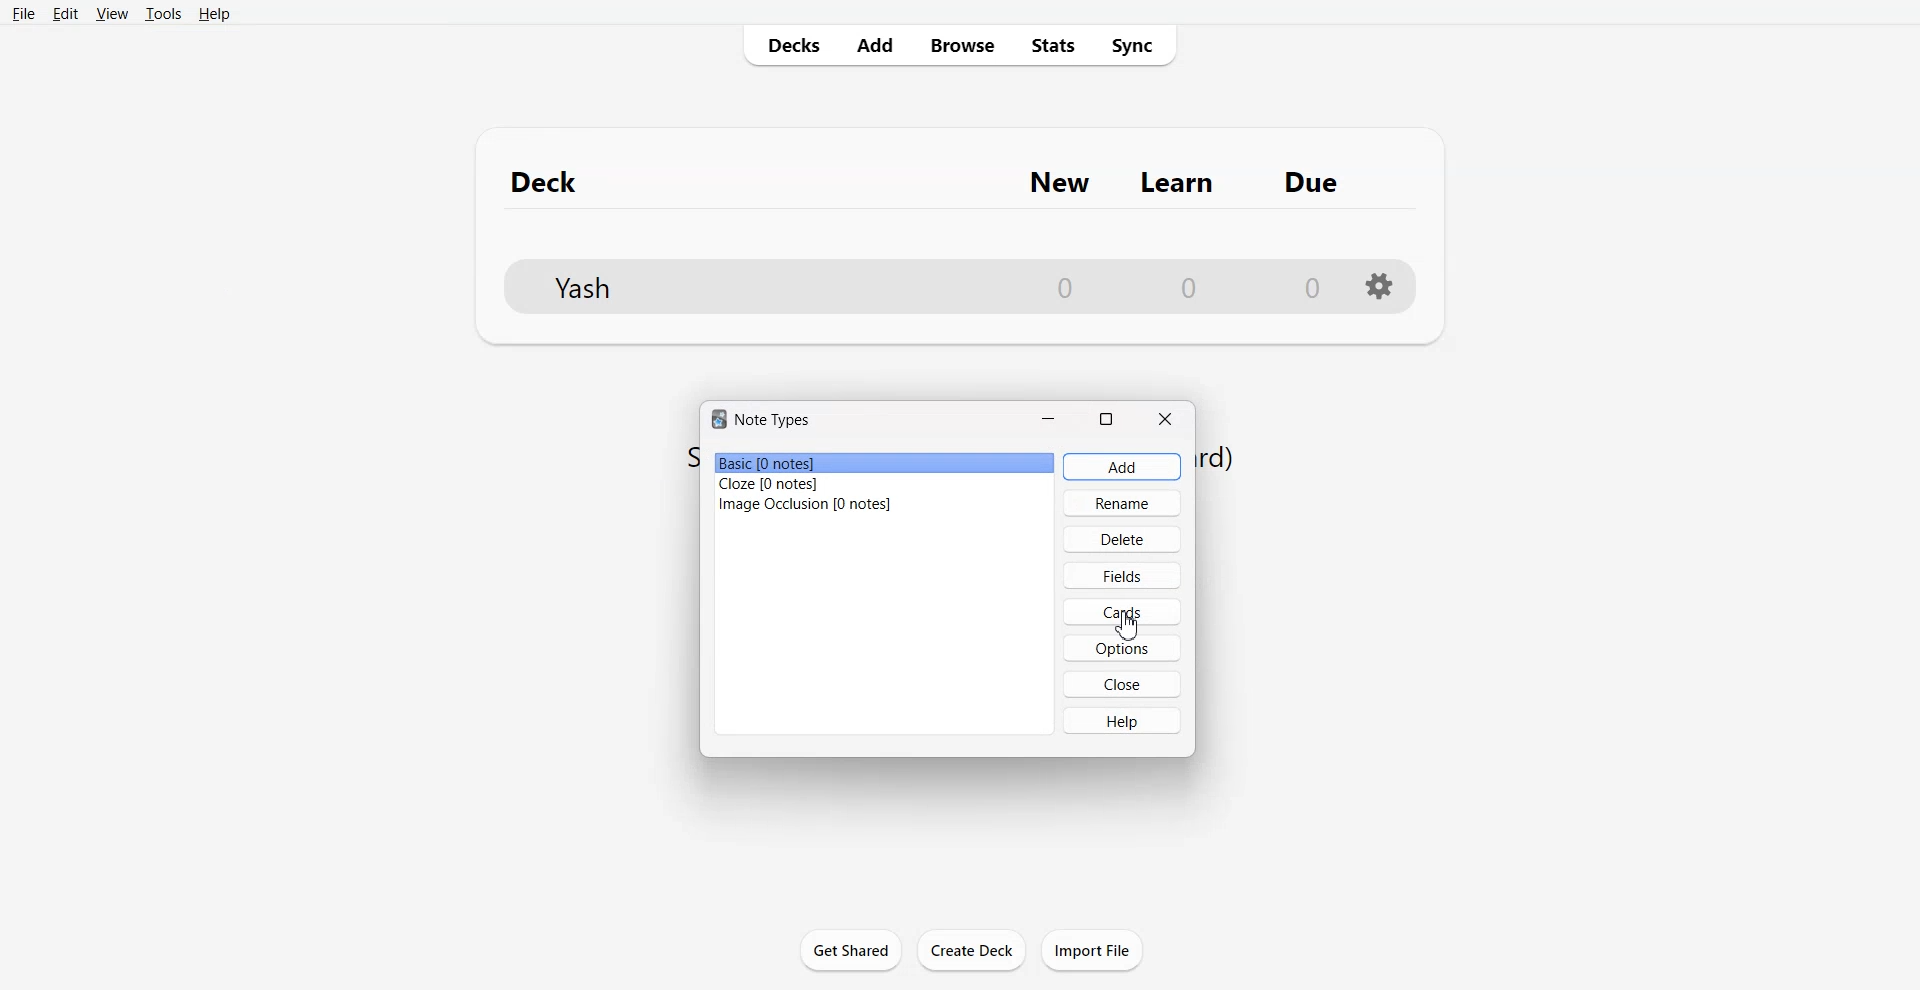 This screenshot has height=990, width=1920. Describe the element at coordinates (873, 44) in the screenshot. I see `Add` at that location.